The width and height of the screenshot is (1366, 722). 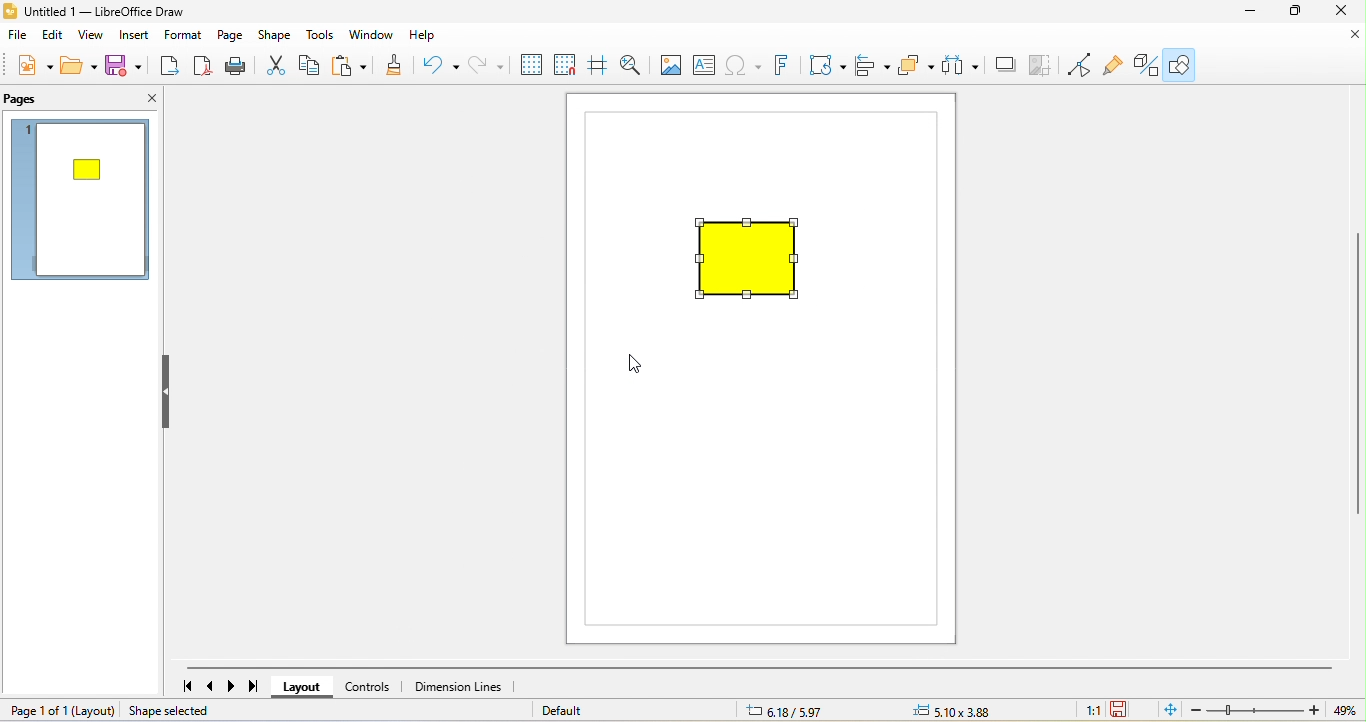 I want to click on fit page to current window, so click(x=1168, y=710).